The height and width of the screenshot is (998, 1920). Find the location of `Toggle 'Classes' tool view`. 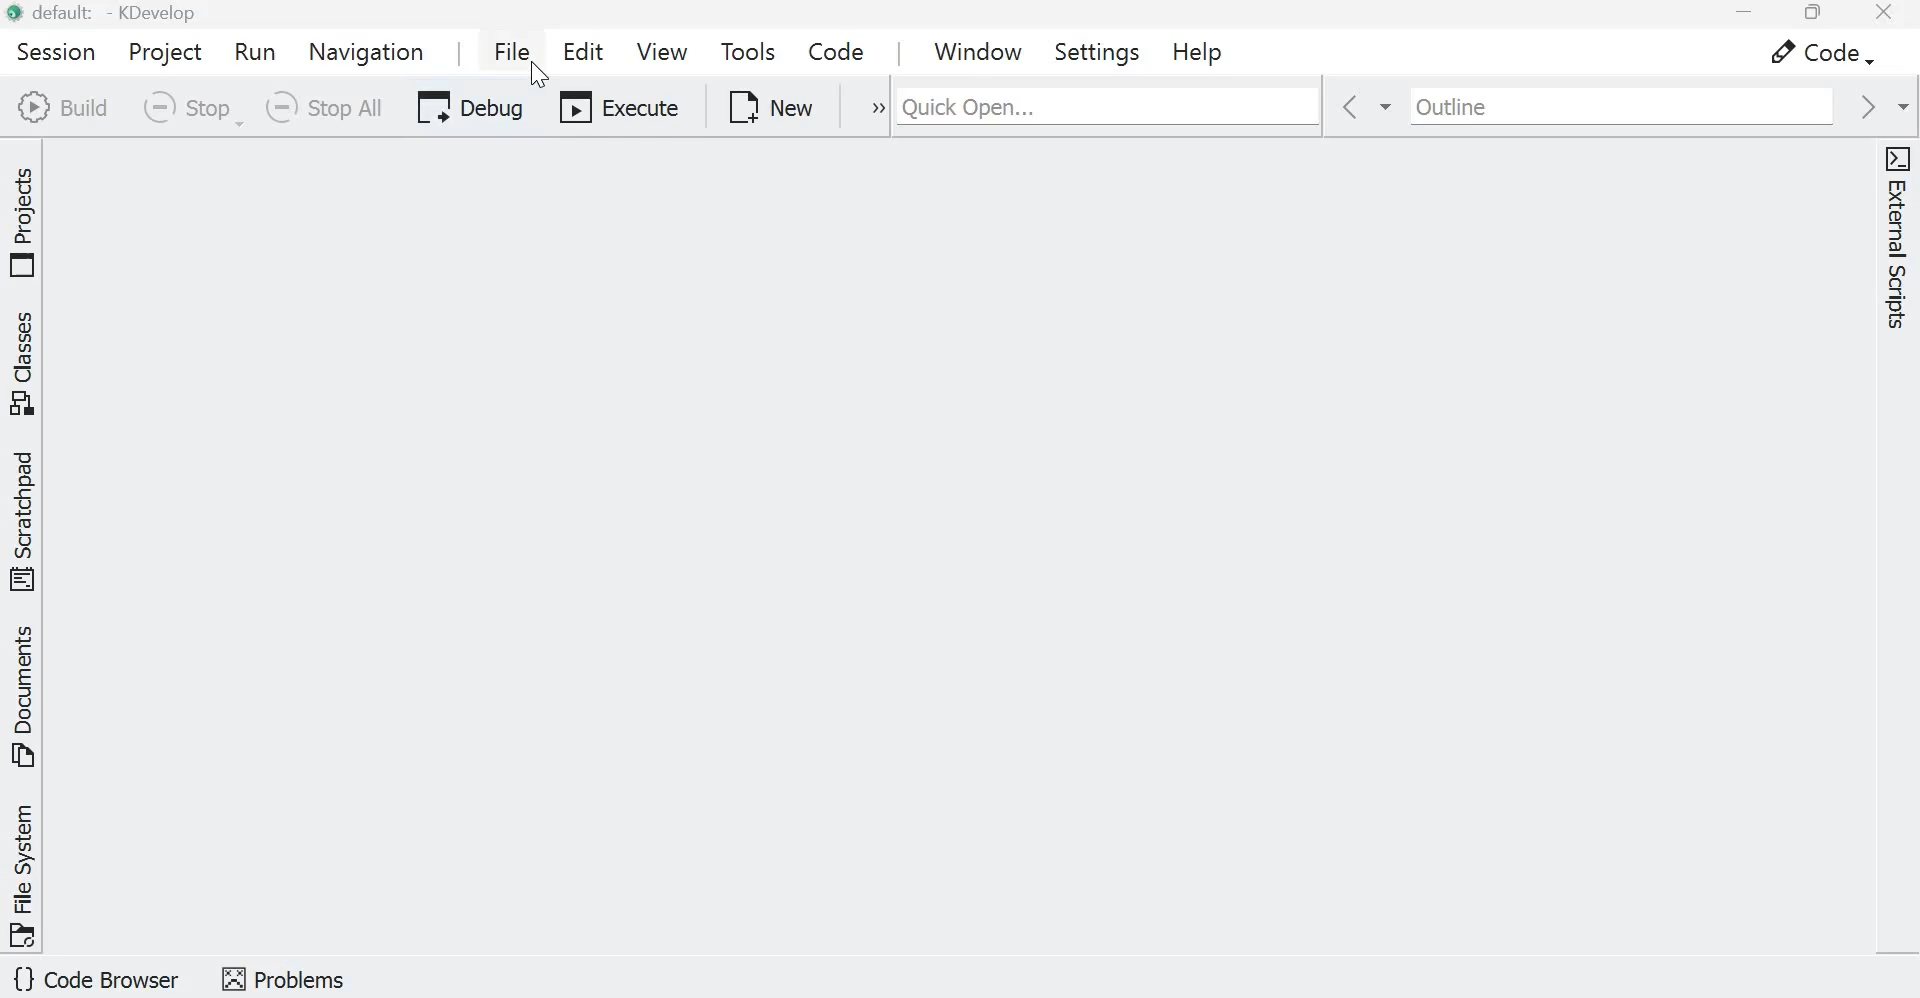

Toggle 'Classes' tool view is located at coordinates (27, 364).